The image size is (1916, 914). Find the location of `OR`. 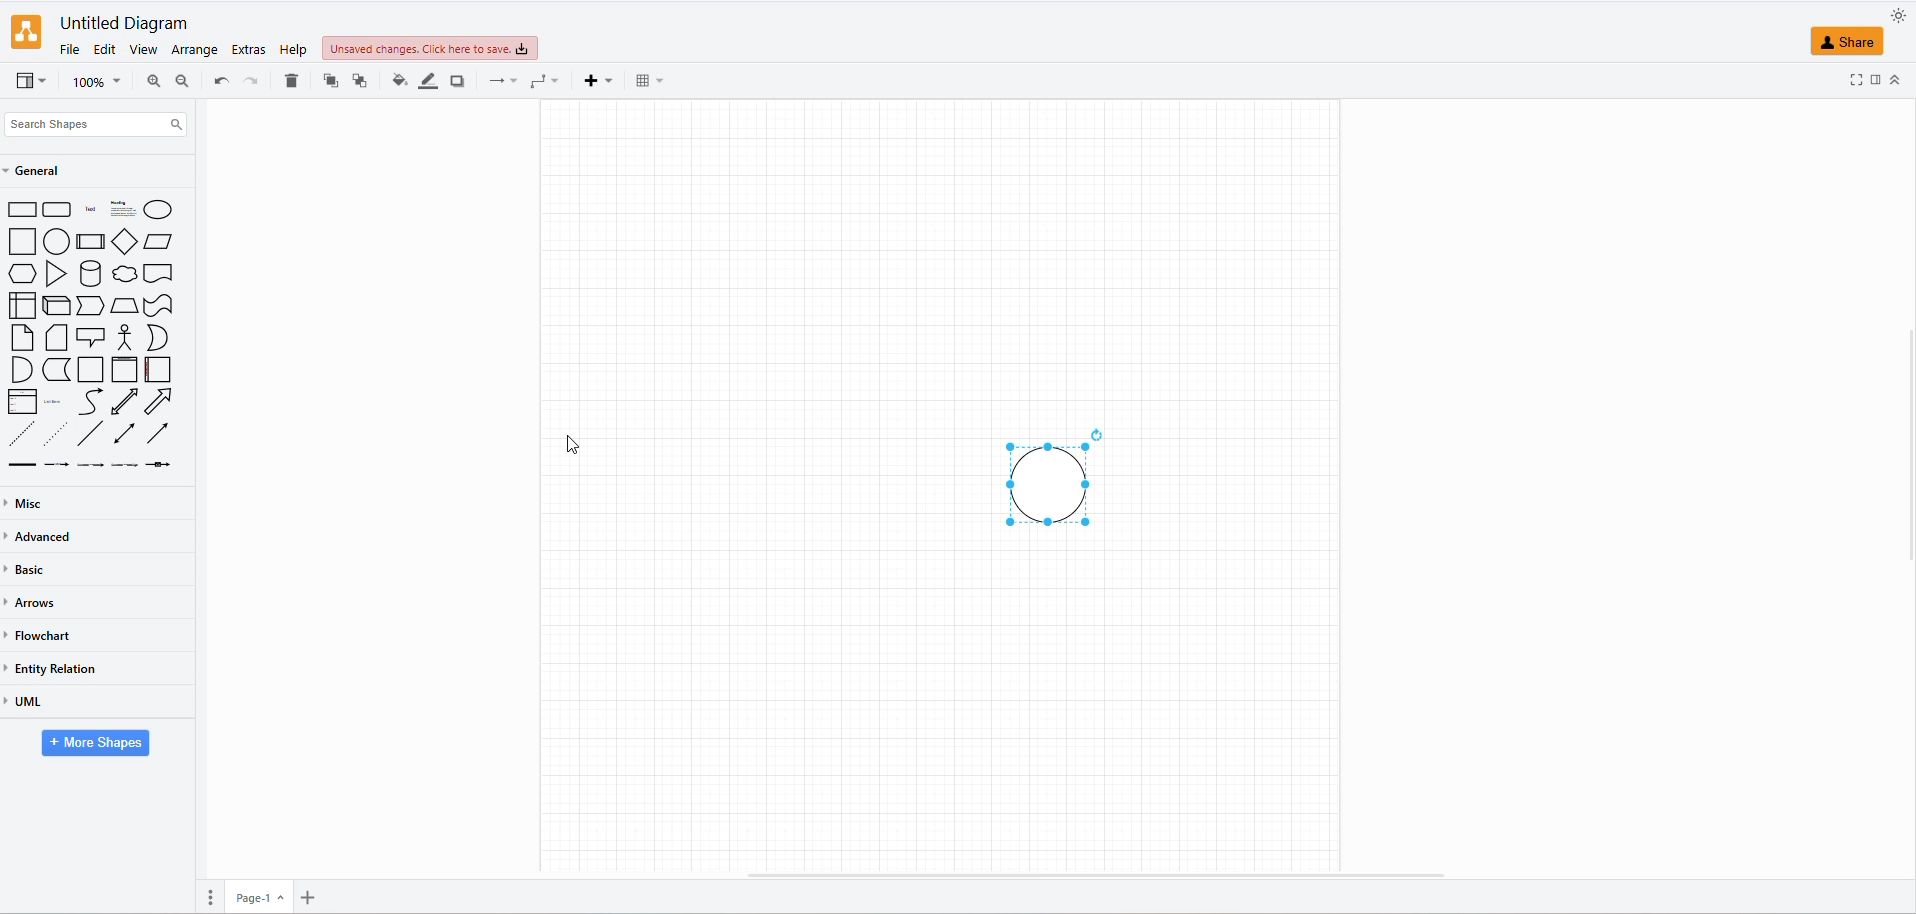

OR is located at coordinates (153, 337).